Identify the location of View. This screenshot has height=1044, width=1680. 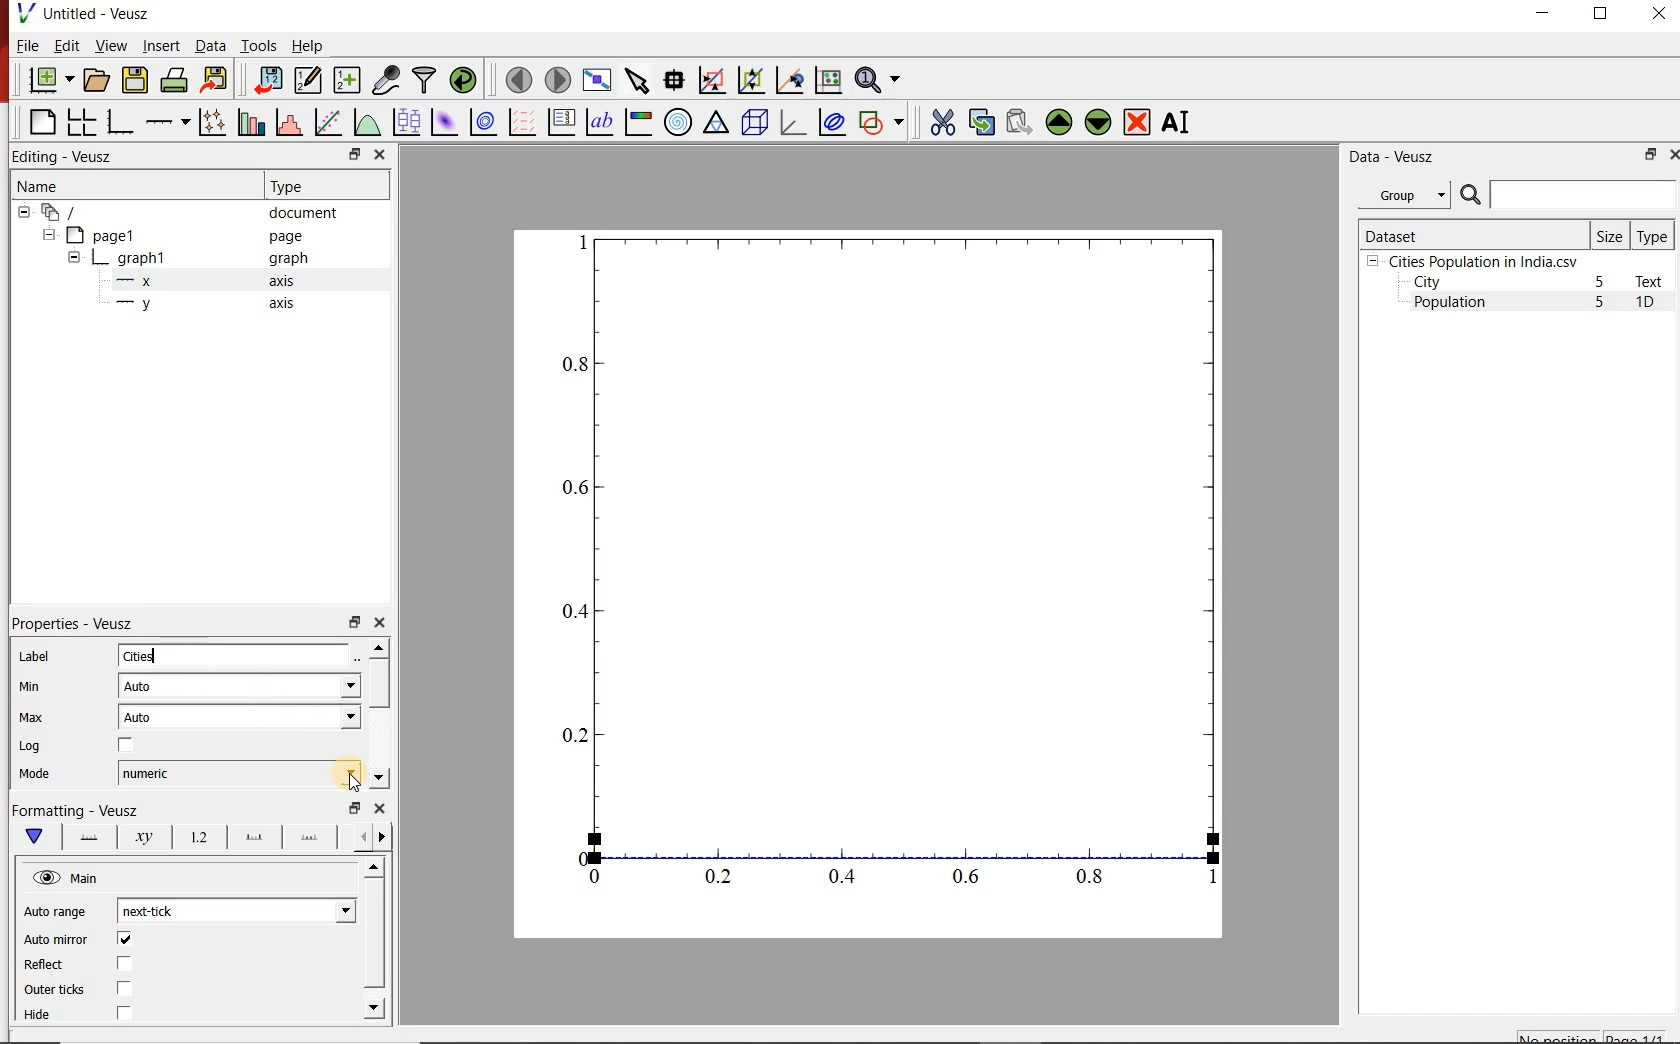
(107, 44).